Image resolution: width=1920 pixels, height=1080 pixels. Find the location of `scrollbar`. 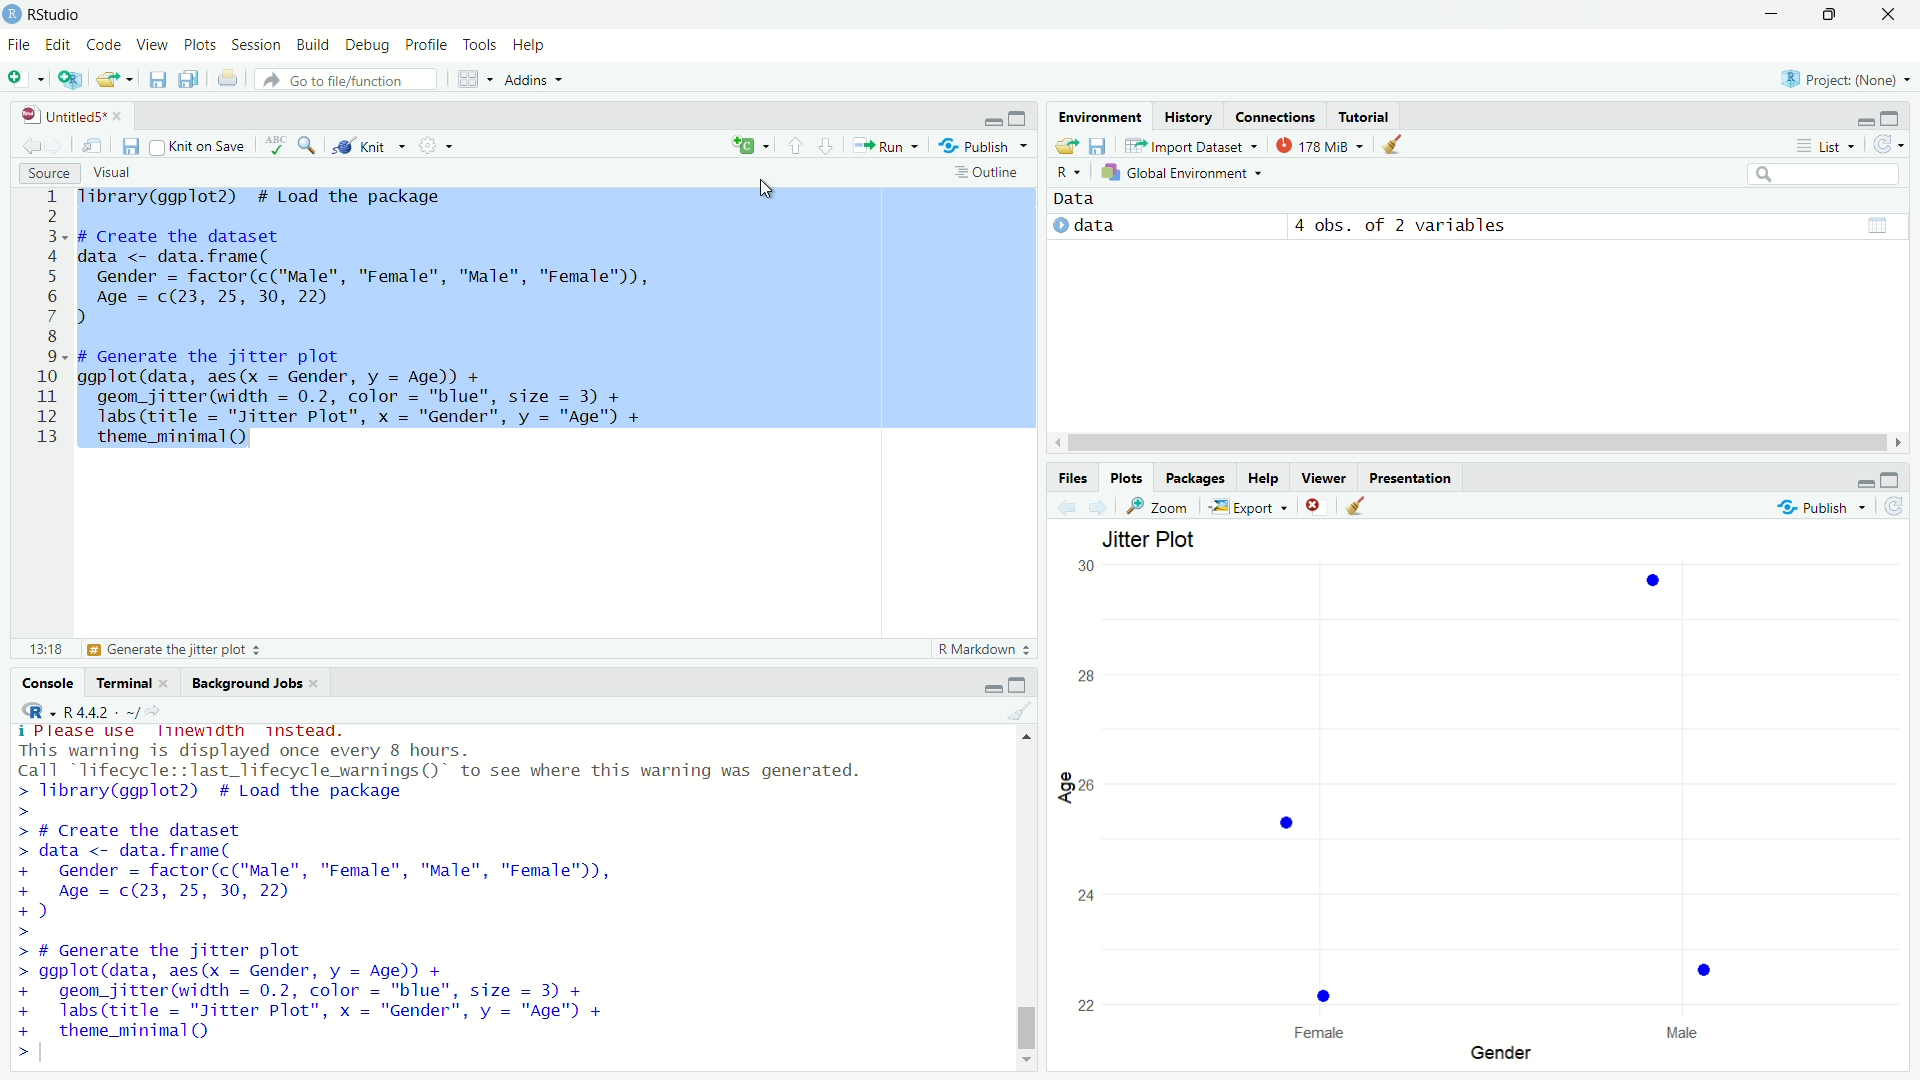

scrollbar is located at coordinates (1025, 901).